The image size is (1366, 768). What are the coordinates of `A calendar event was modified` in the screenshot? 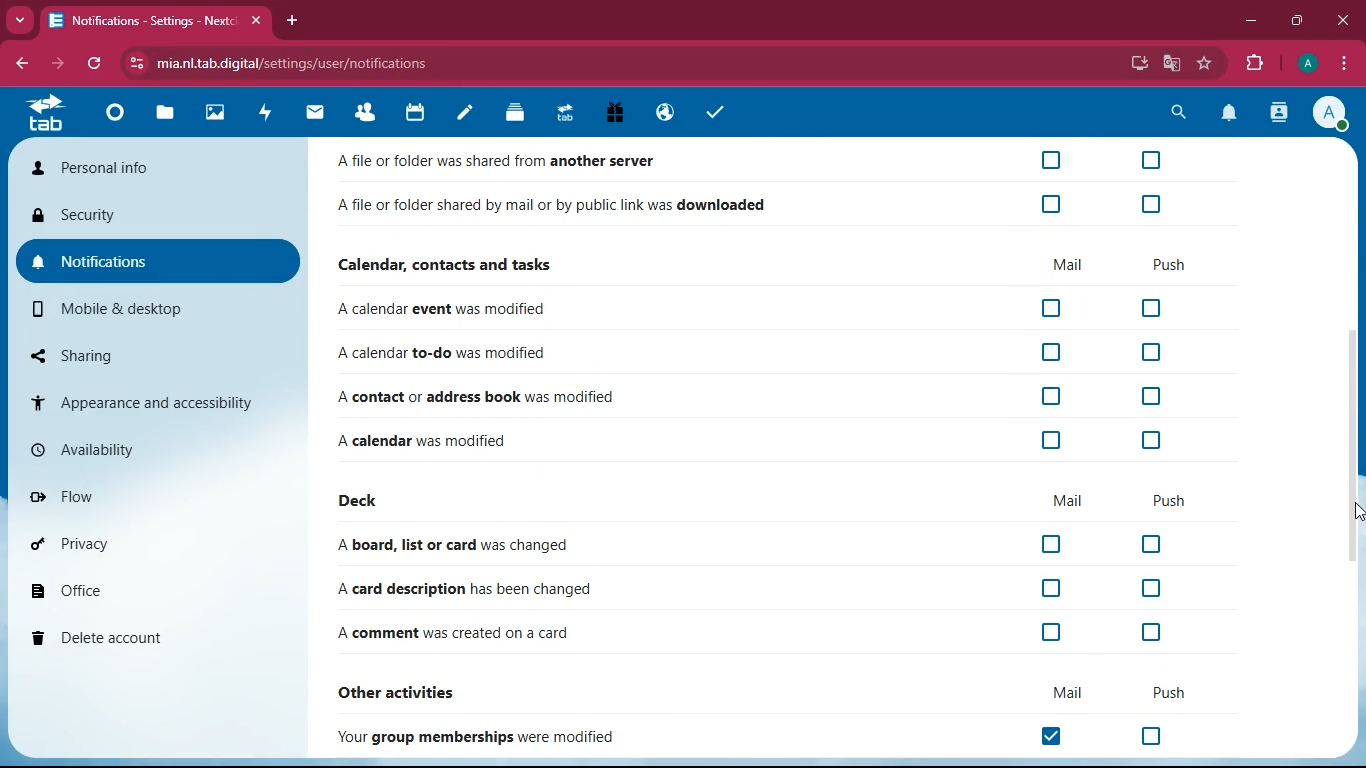 It's located at (447, 310).